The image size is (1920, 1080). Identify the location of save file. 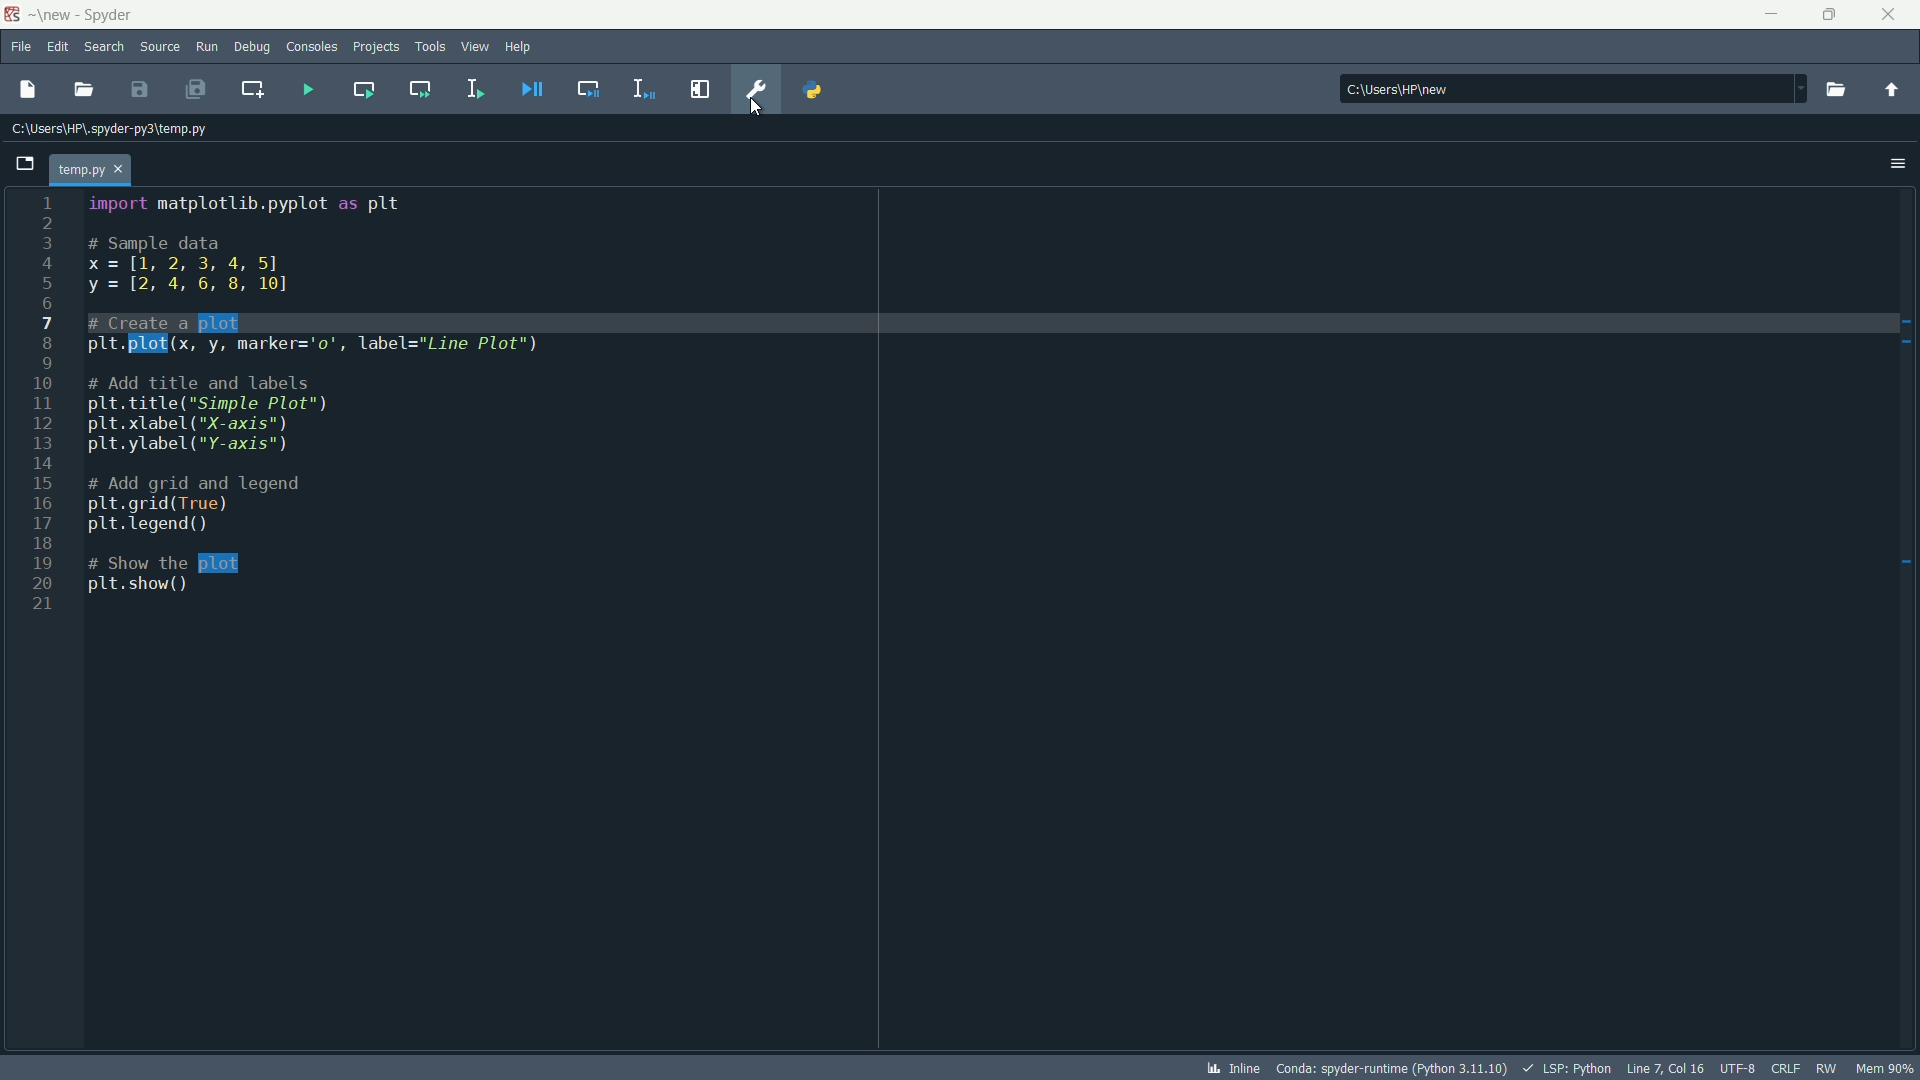
(139, 89).